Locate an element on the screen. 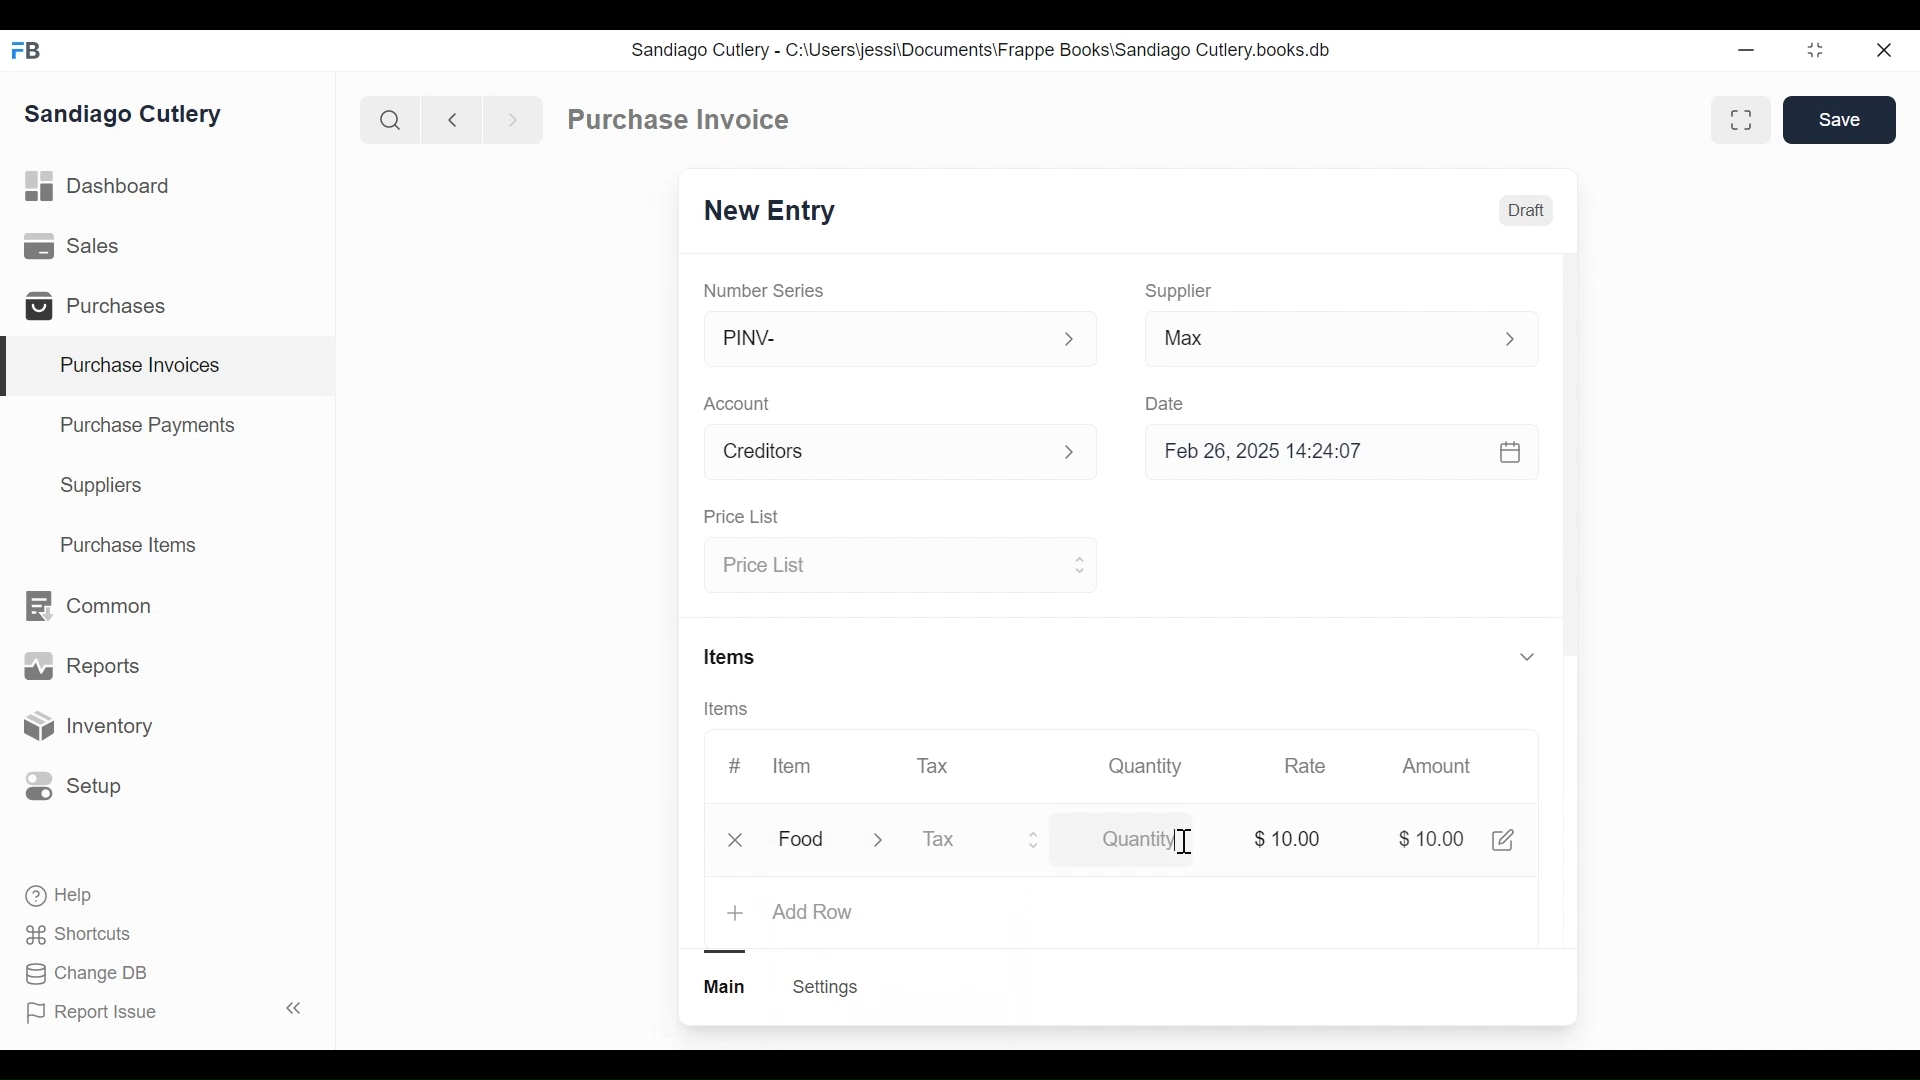 The width and height of the screenshot is (1920, 1080). Reports is located at coordinates (82, 670).